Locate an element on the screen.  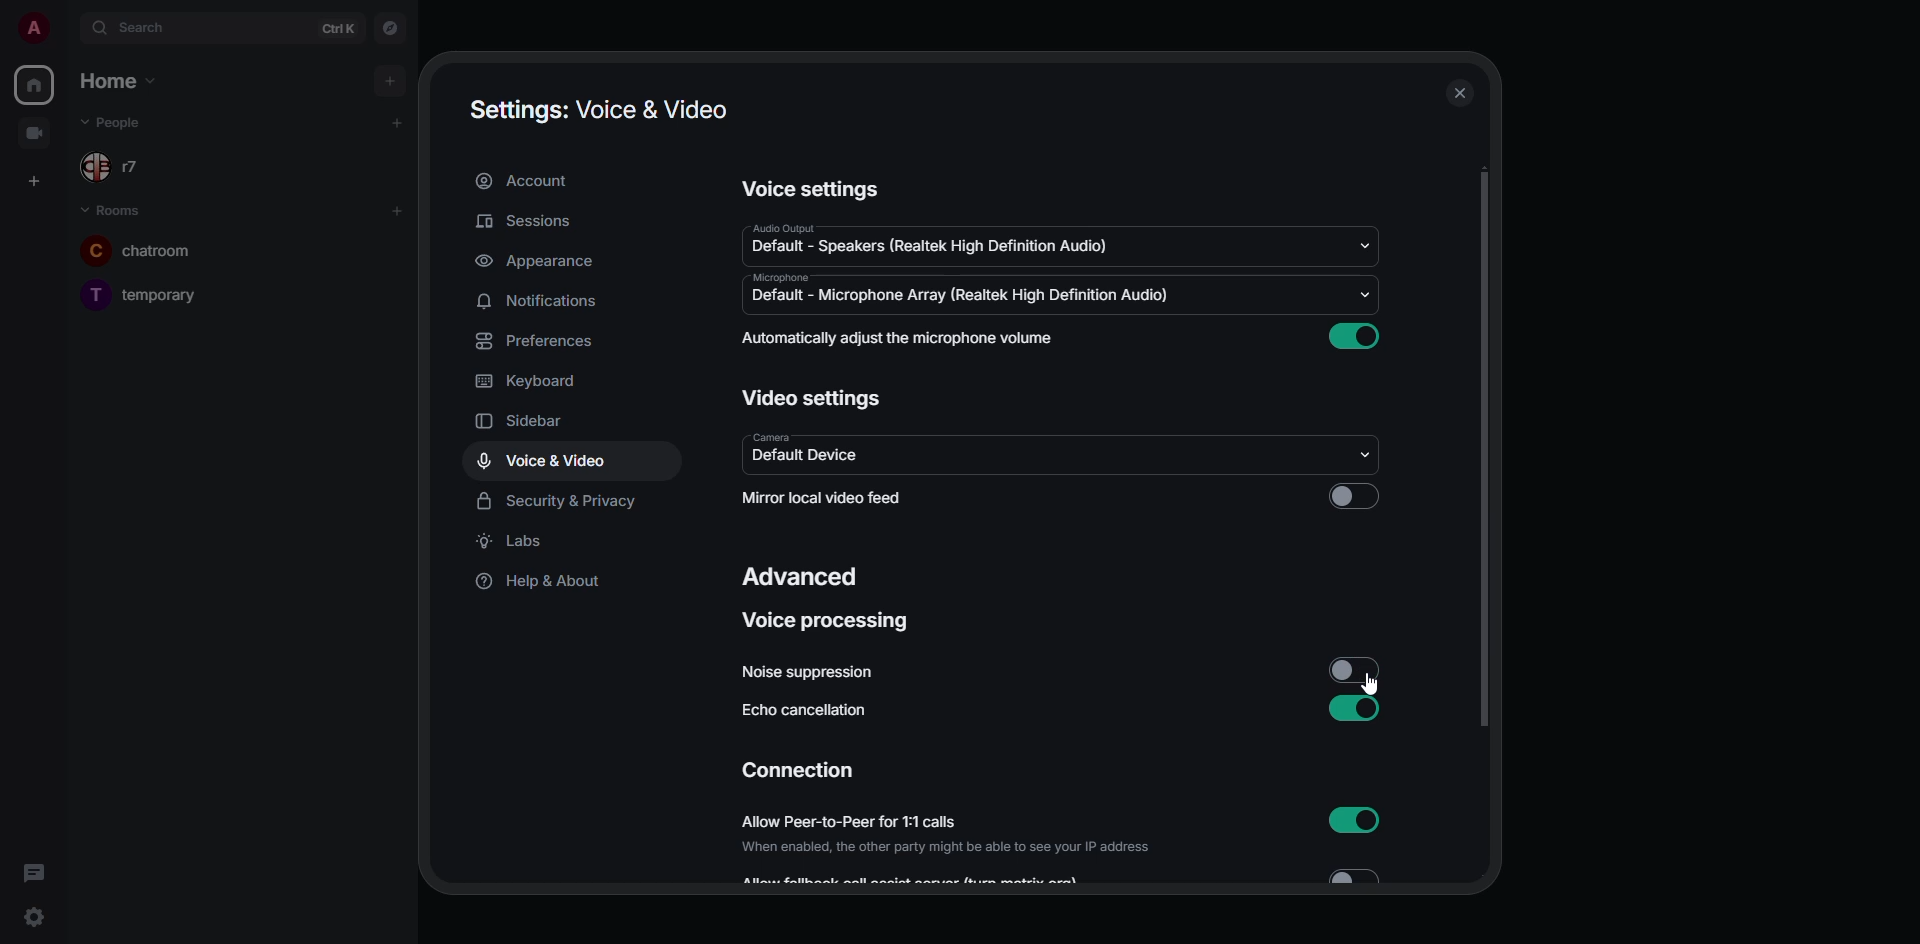
noise suppression is located at coordinates (810, 672).